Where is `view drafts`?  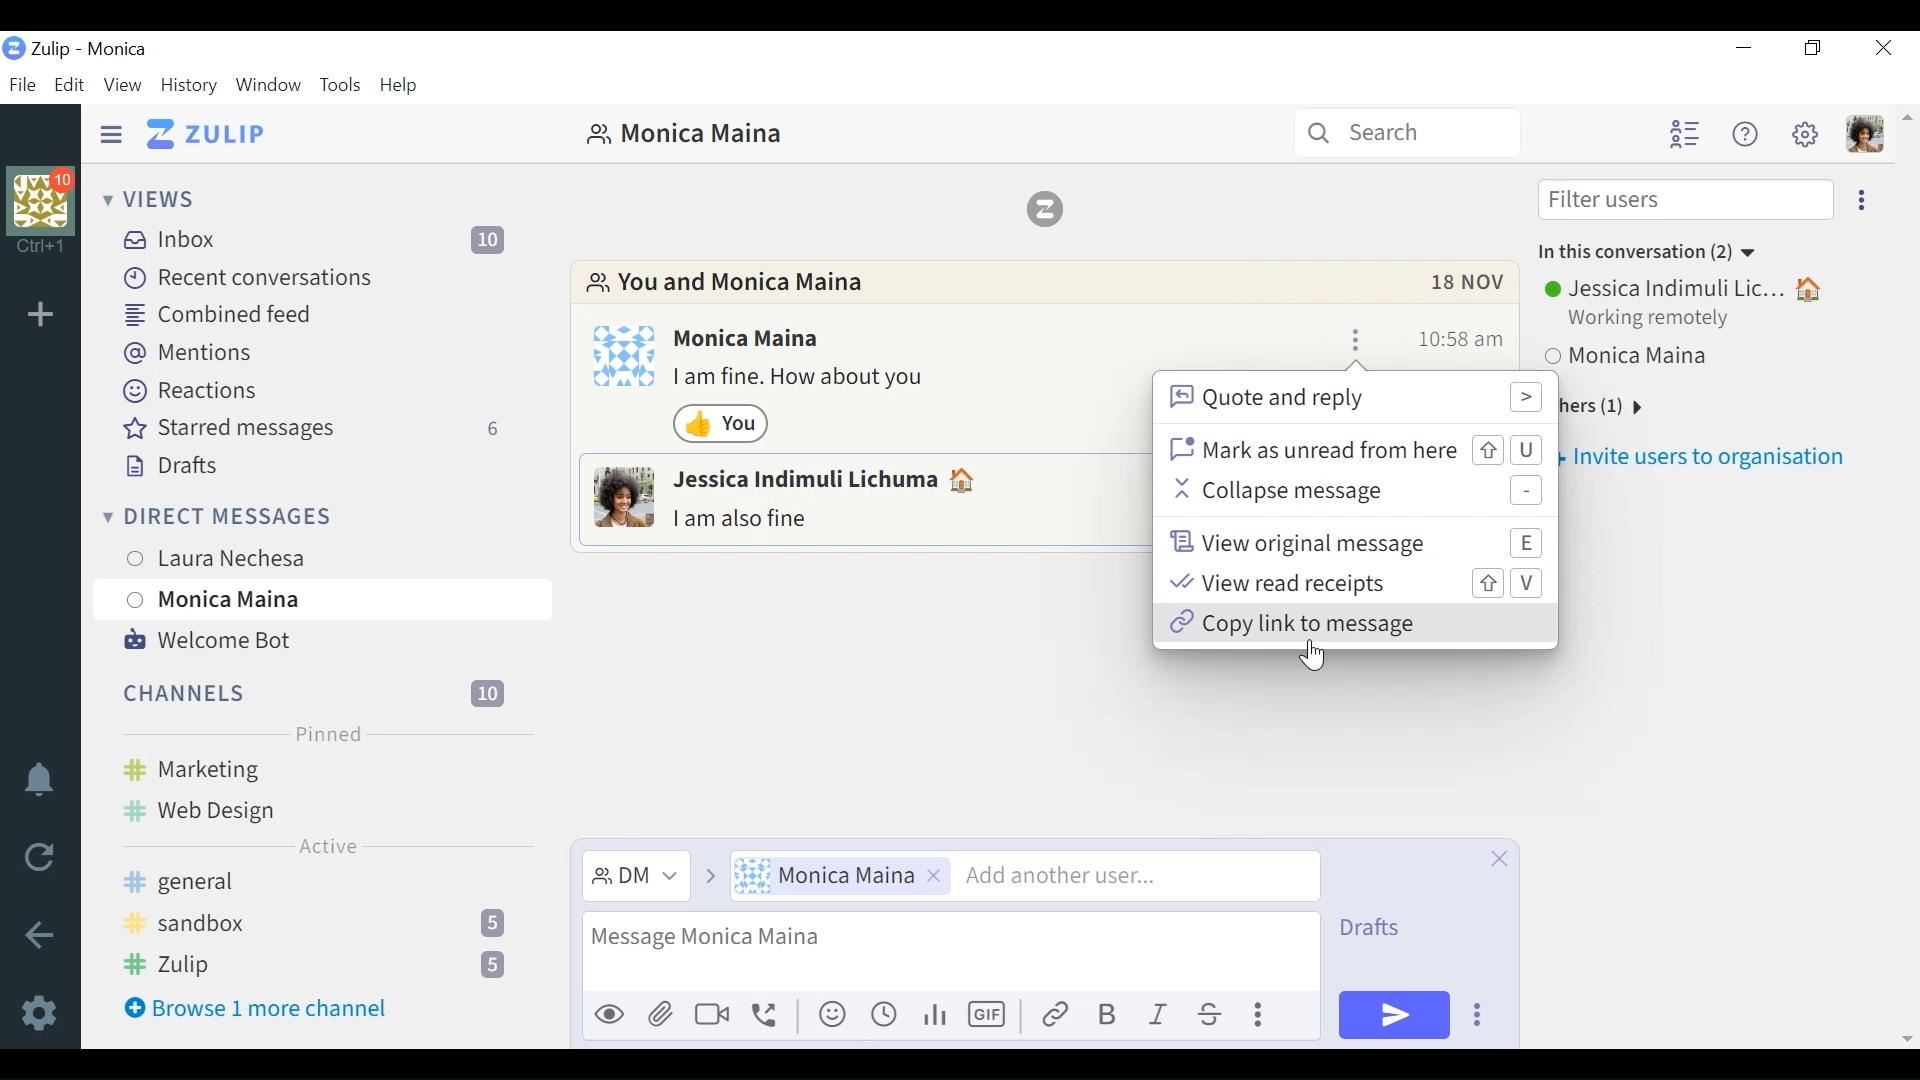
view drafts is located at coordinates (1388, 930).